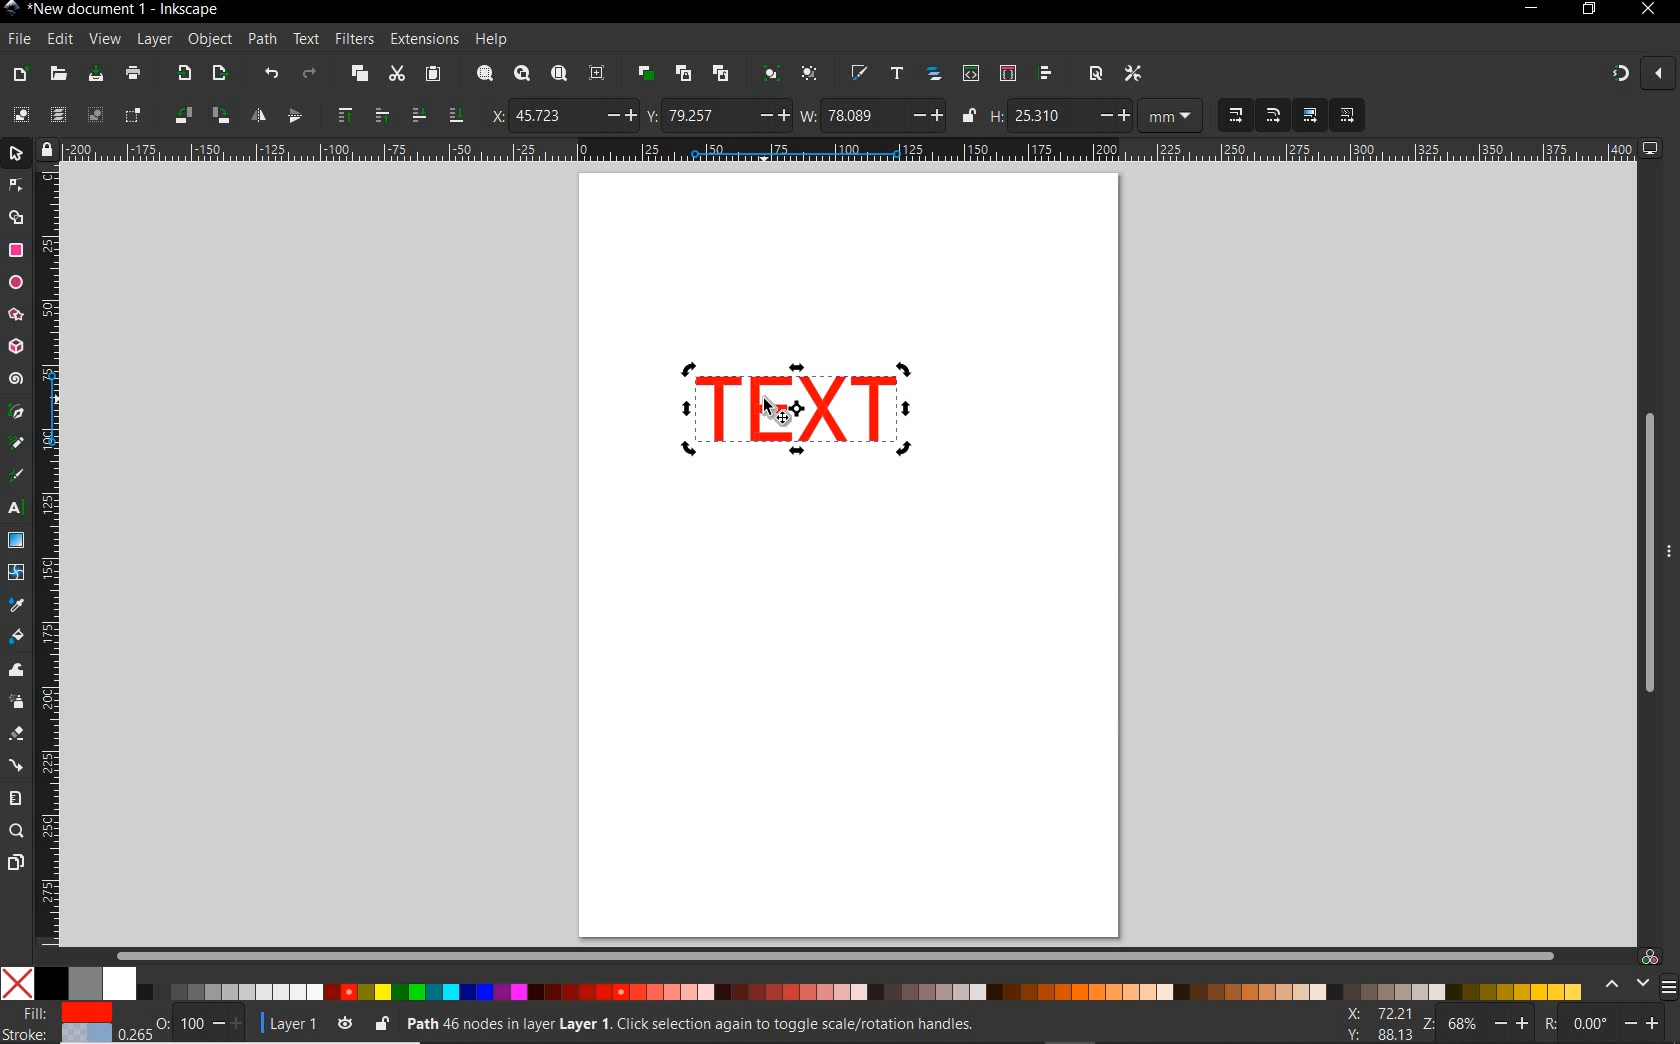 The height and width of the screenshot is (1044, 1680). Describe the element at coordinates (18, 157) in the screenshot. I see `SELECTOR TOOL` at that location.